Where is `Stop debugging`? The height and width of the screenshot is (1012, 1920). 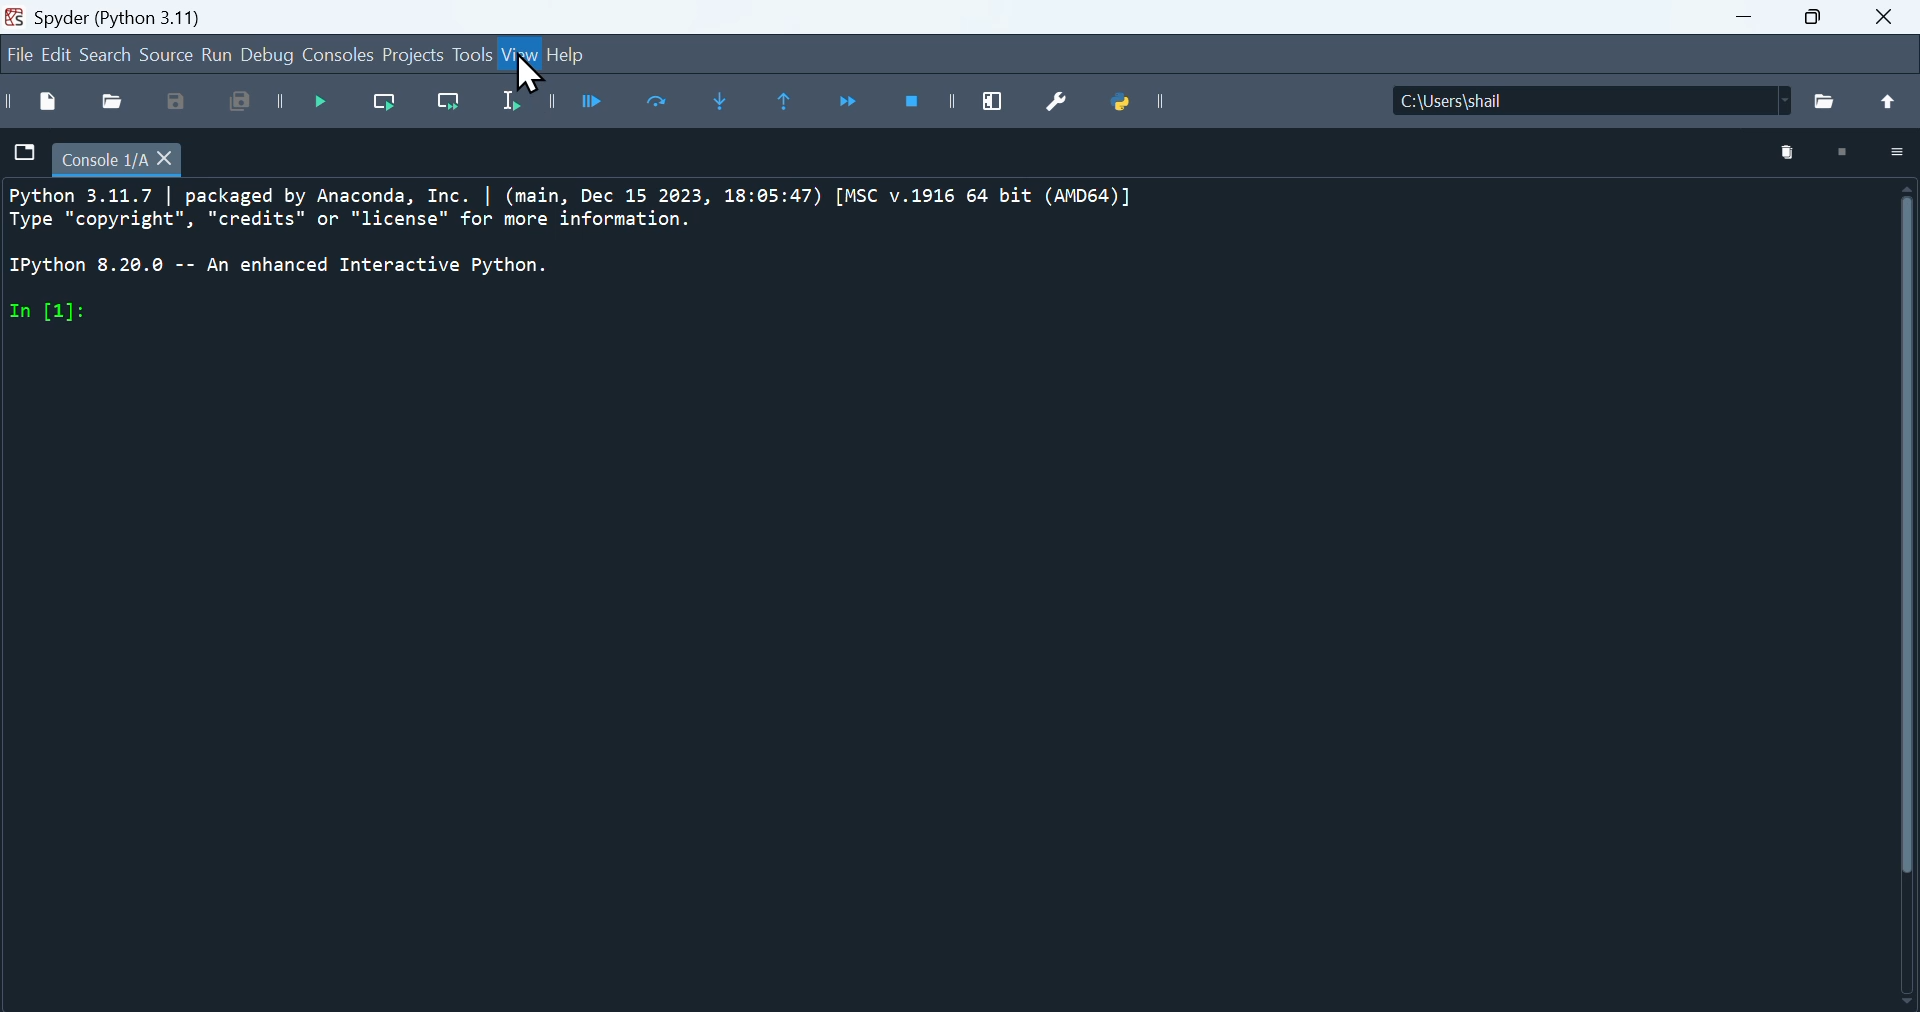 Stop debugging is located at coordinates (925, 105).